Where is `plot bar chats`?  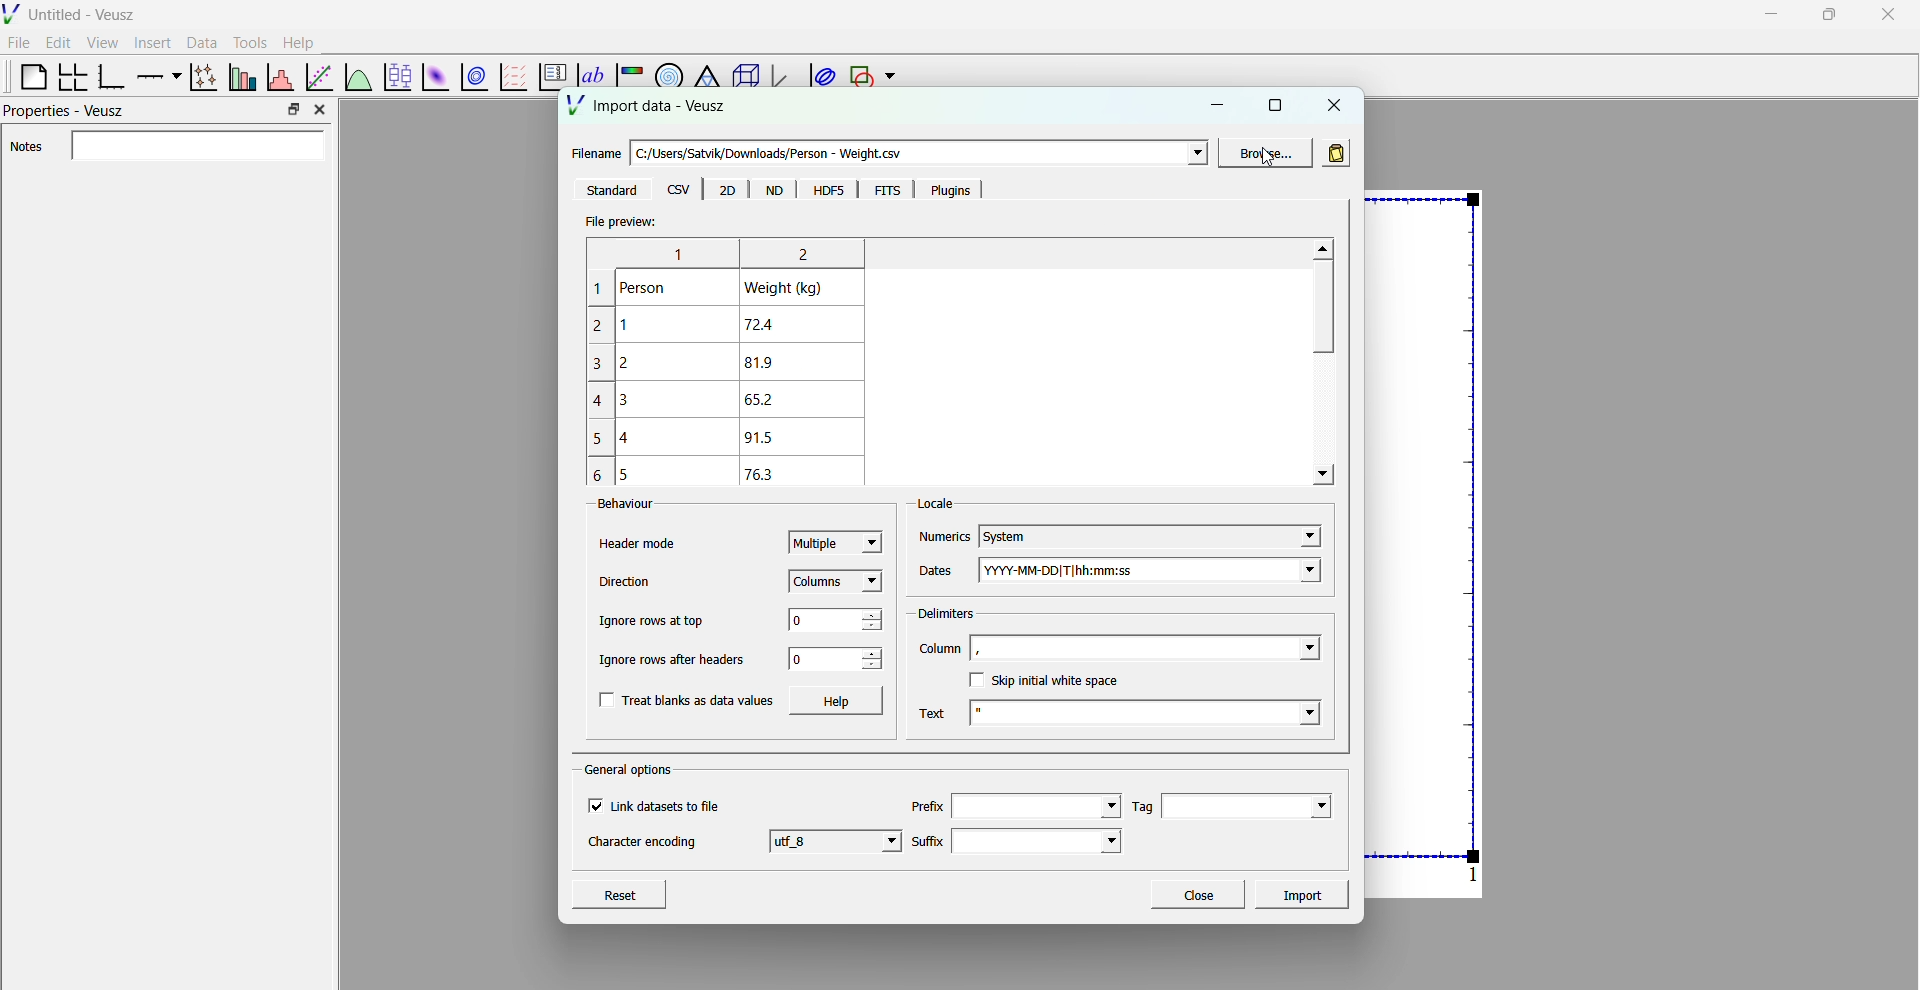 plot bar chats is located at coordinates (240, 77).